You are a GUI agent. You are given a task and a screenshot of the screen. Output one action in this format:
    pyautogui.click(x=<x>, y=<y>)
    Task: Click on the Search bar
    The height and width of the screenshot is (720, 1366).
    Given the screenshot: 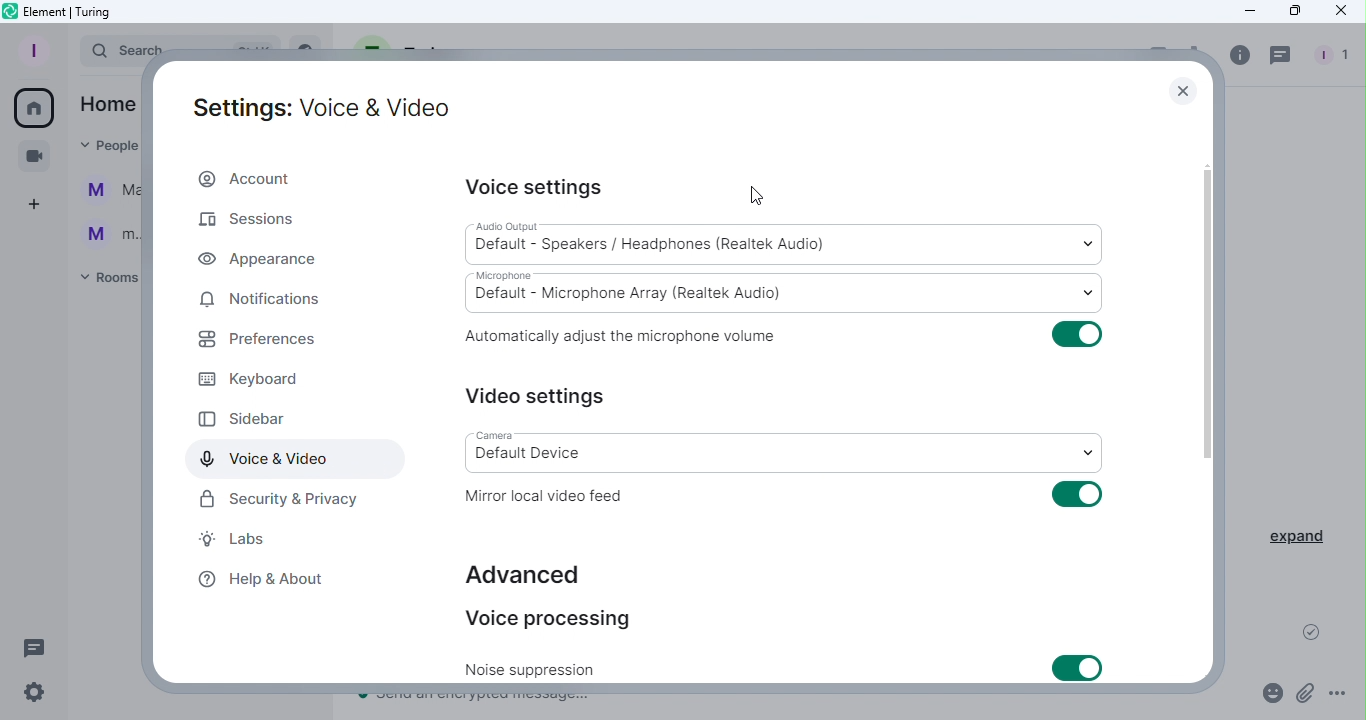 What is the action you would take?
    pyautogui.click(x=116, y=49)
    